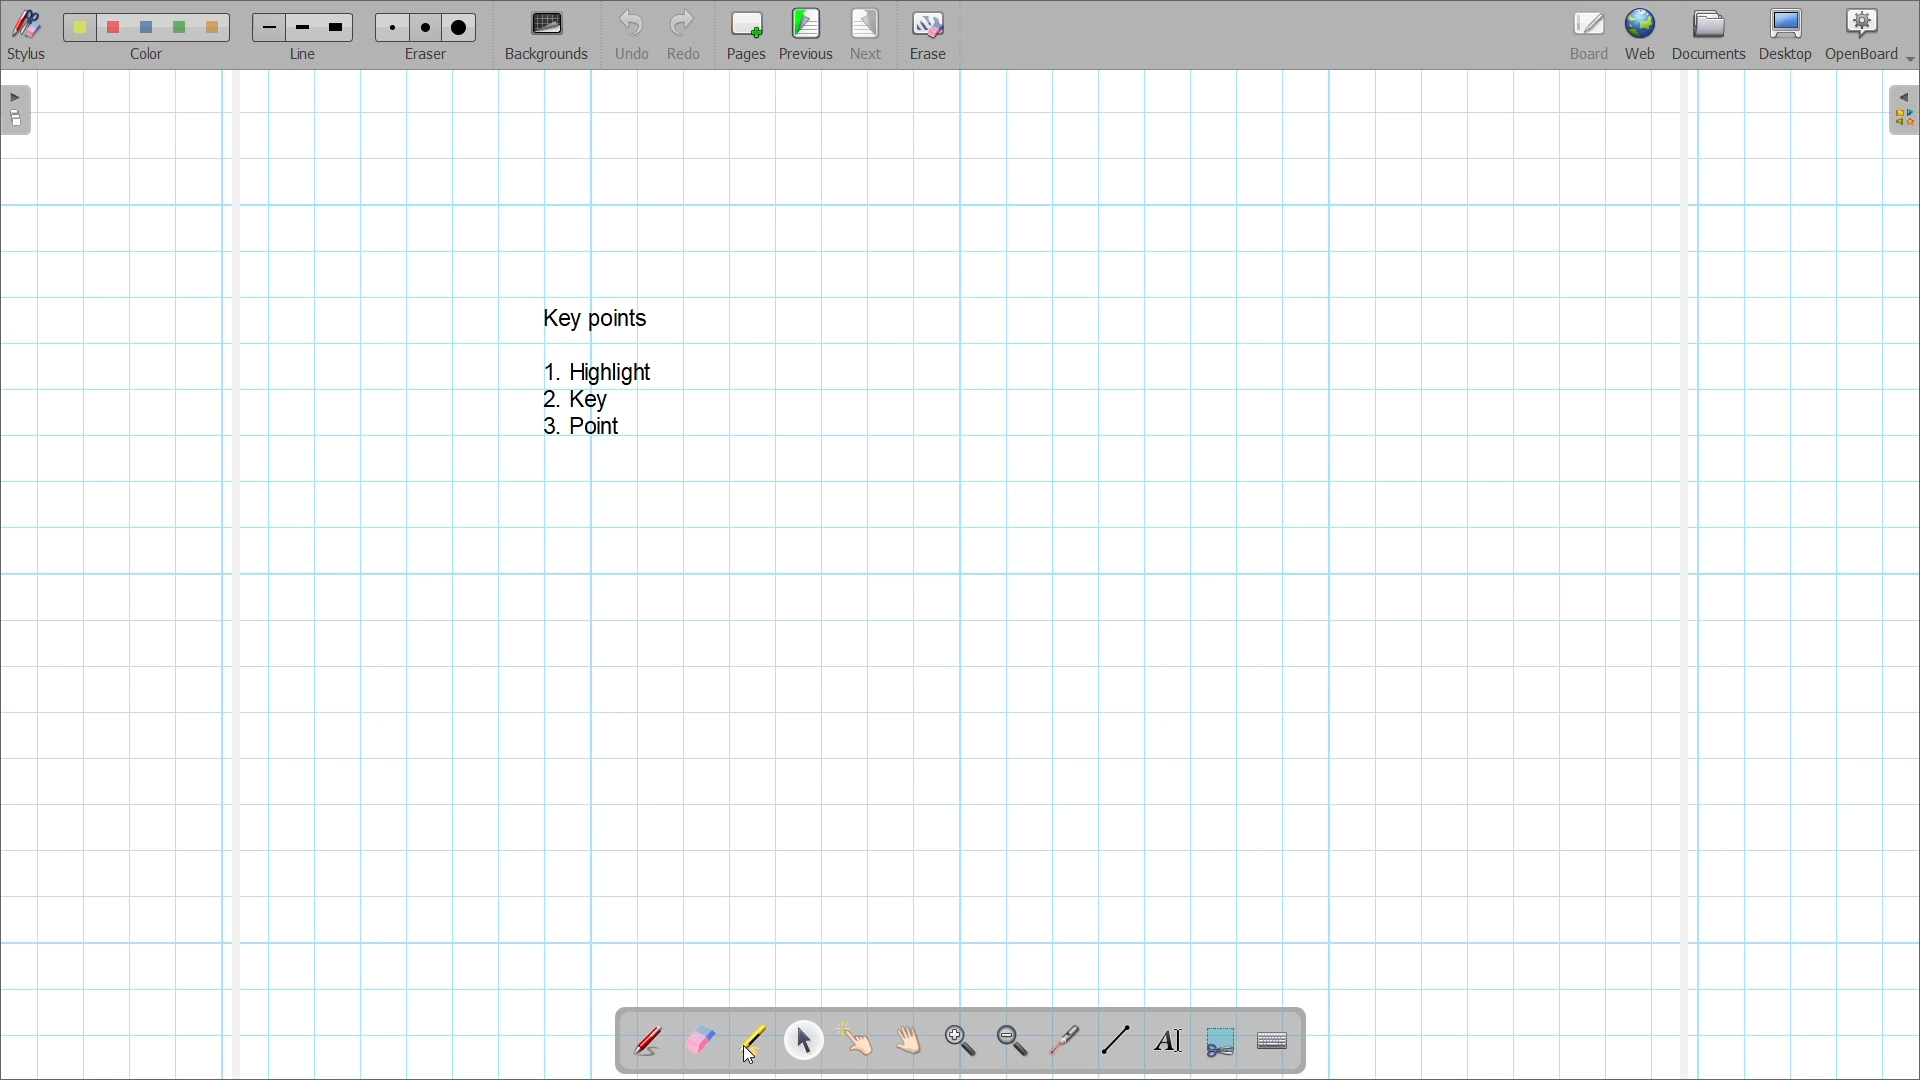 The image size is (1920, 1080). What do you see at coordinates (927, 36) in the screenshot?
I see `Erase entire page` at bounding box center [927, 36].